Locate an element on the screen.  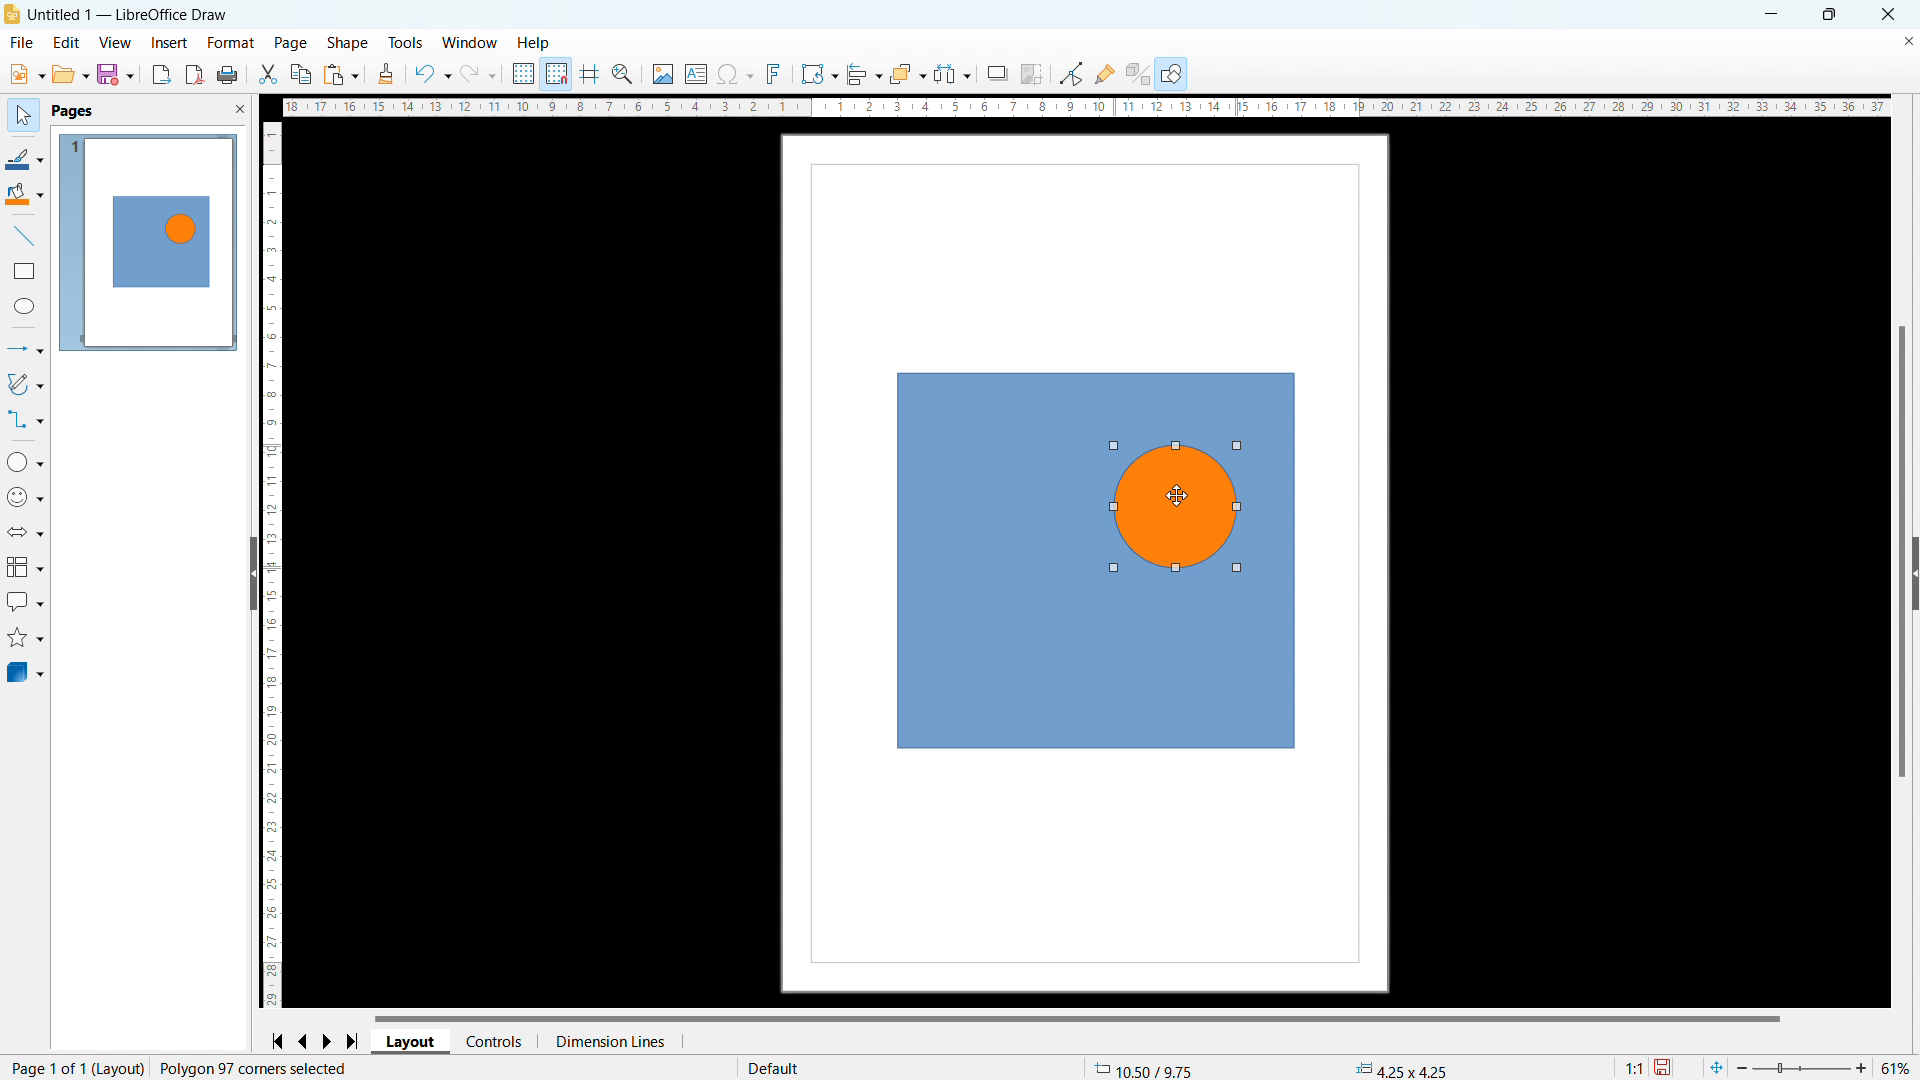
print is located at coordinates (227, 74).